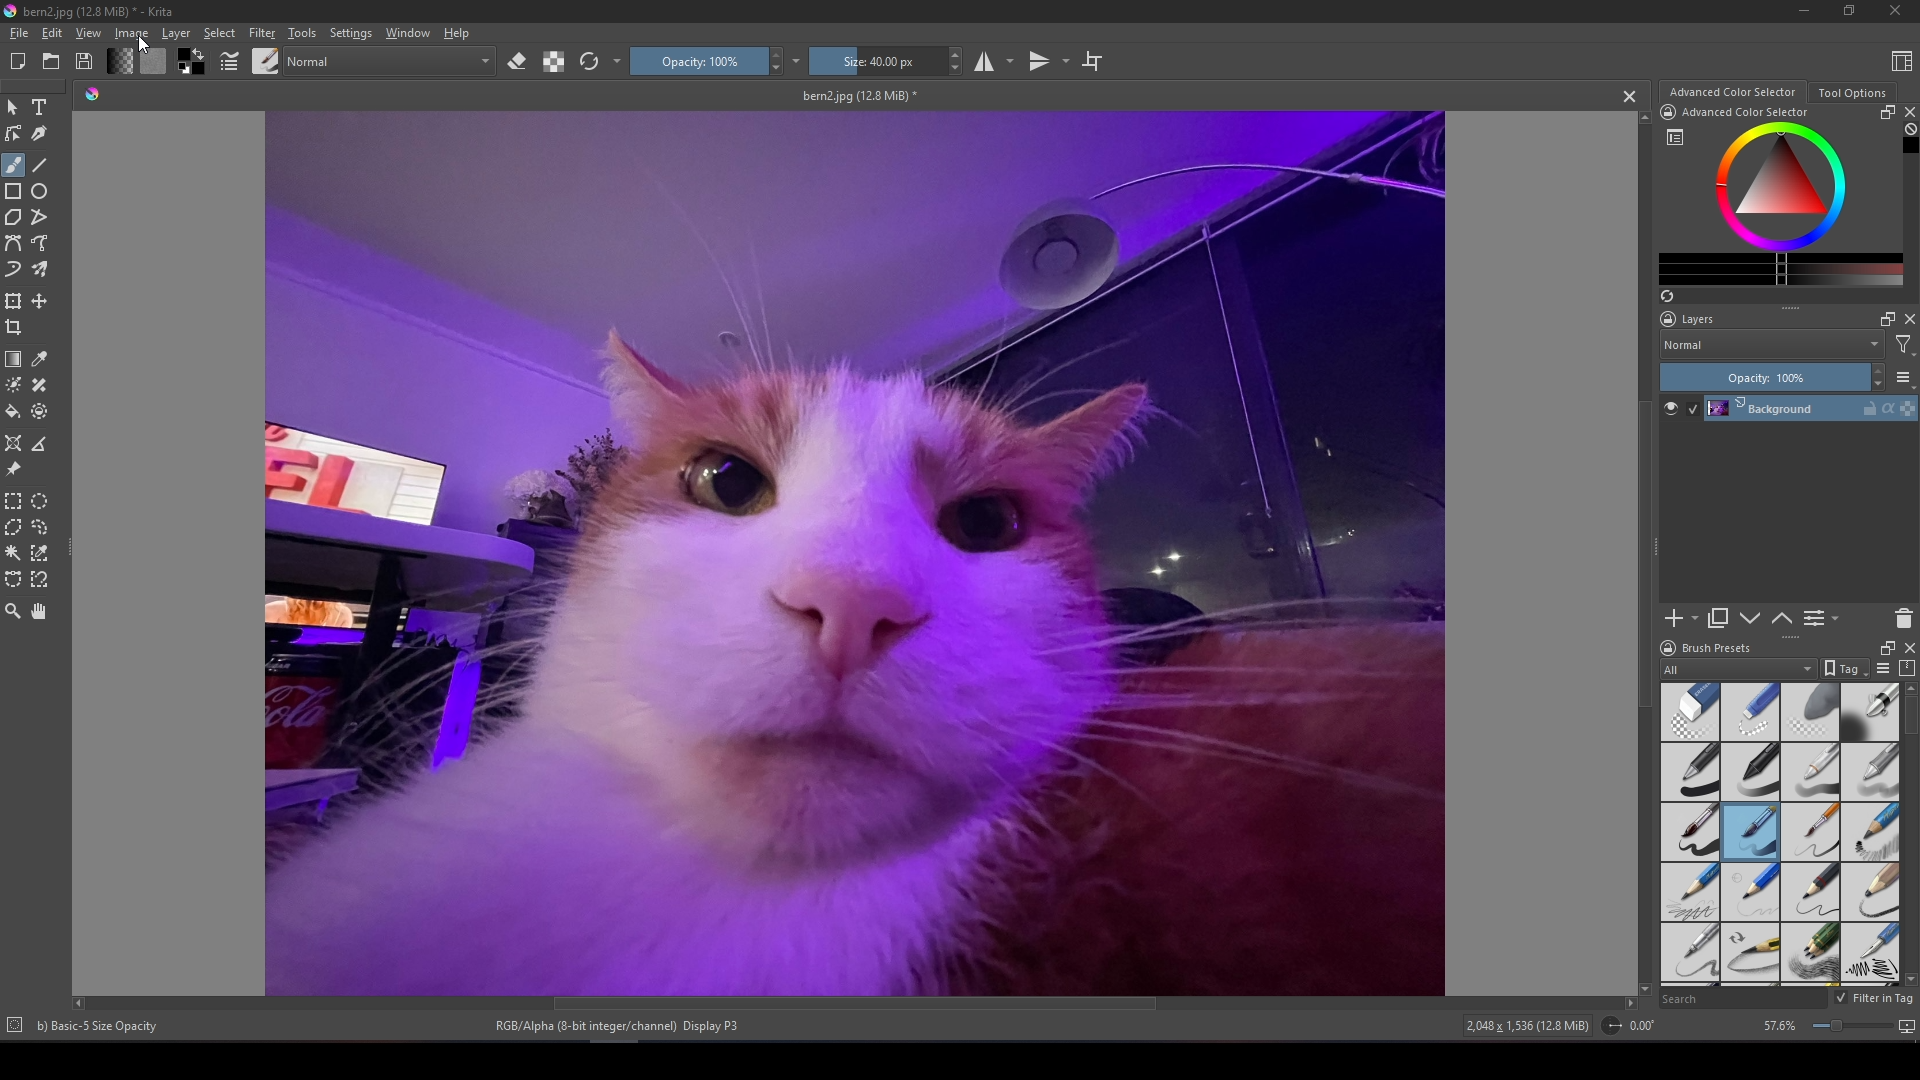  Describe the element at coordinates (1779, 186) in the screenshot. I see `Color wheel` at that location.